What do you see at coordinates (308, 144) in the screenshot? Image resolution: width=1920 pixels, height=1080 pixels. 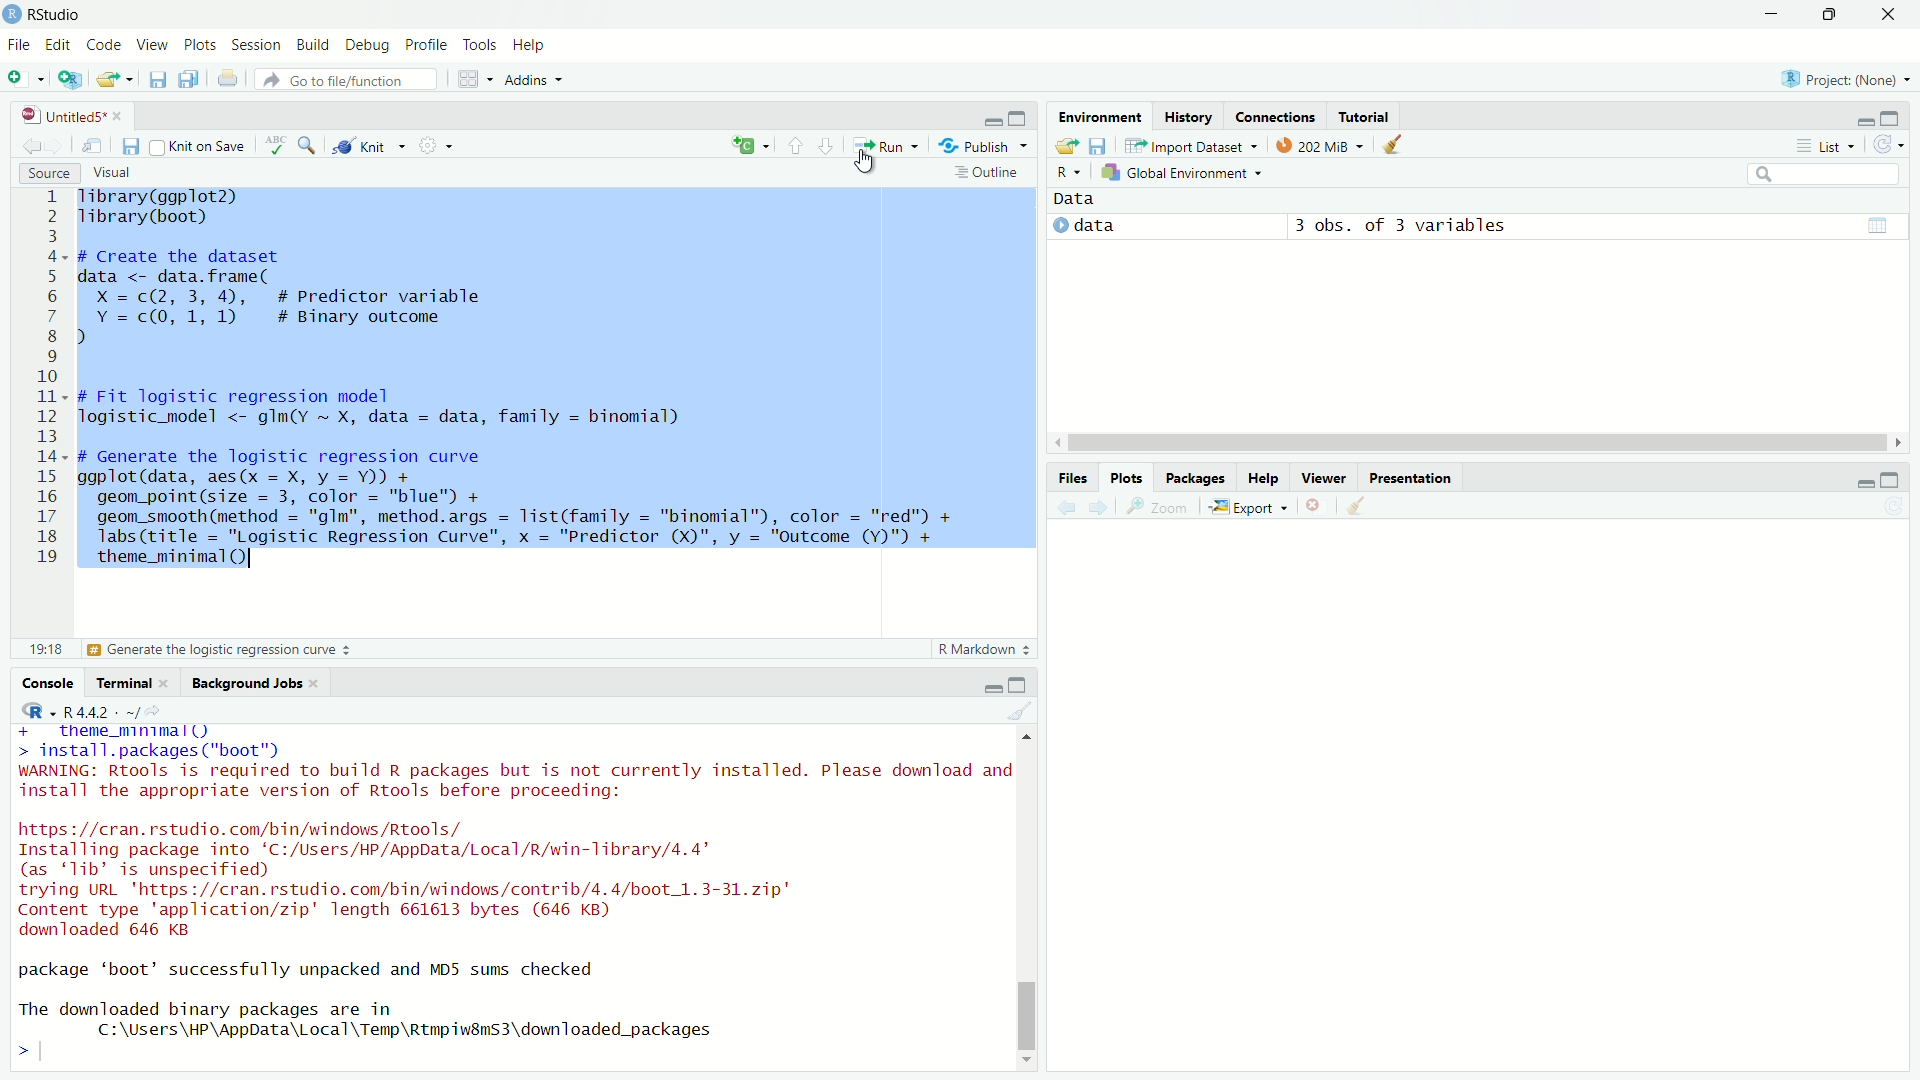 I see `Find/Replace` at bounding box center [308, 144].